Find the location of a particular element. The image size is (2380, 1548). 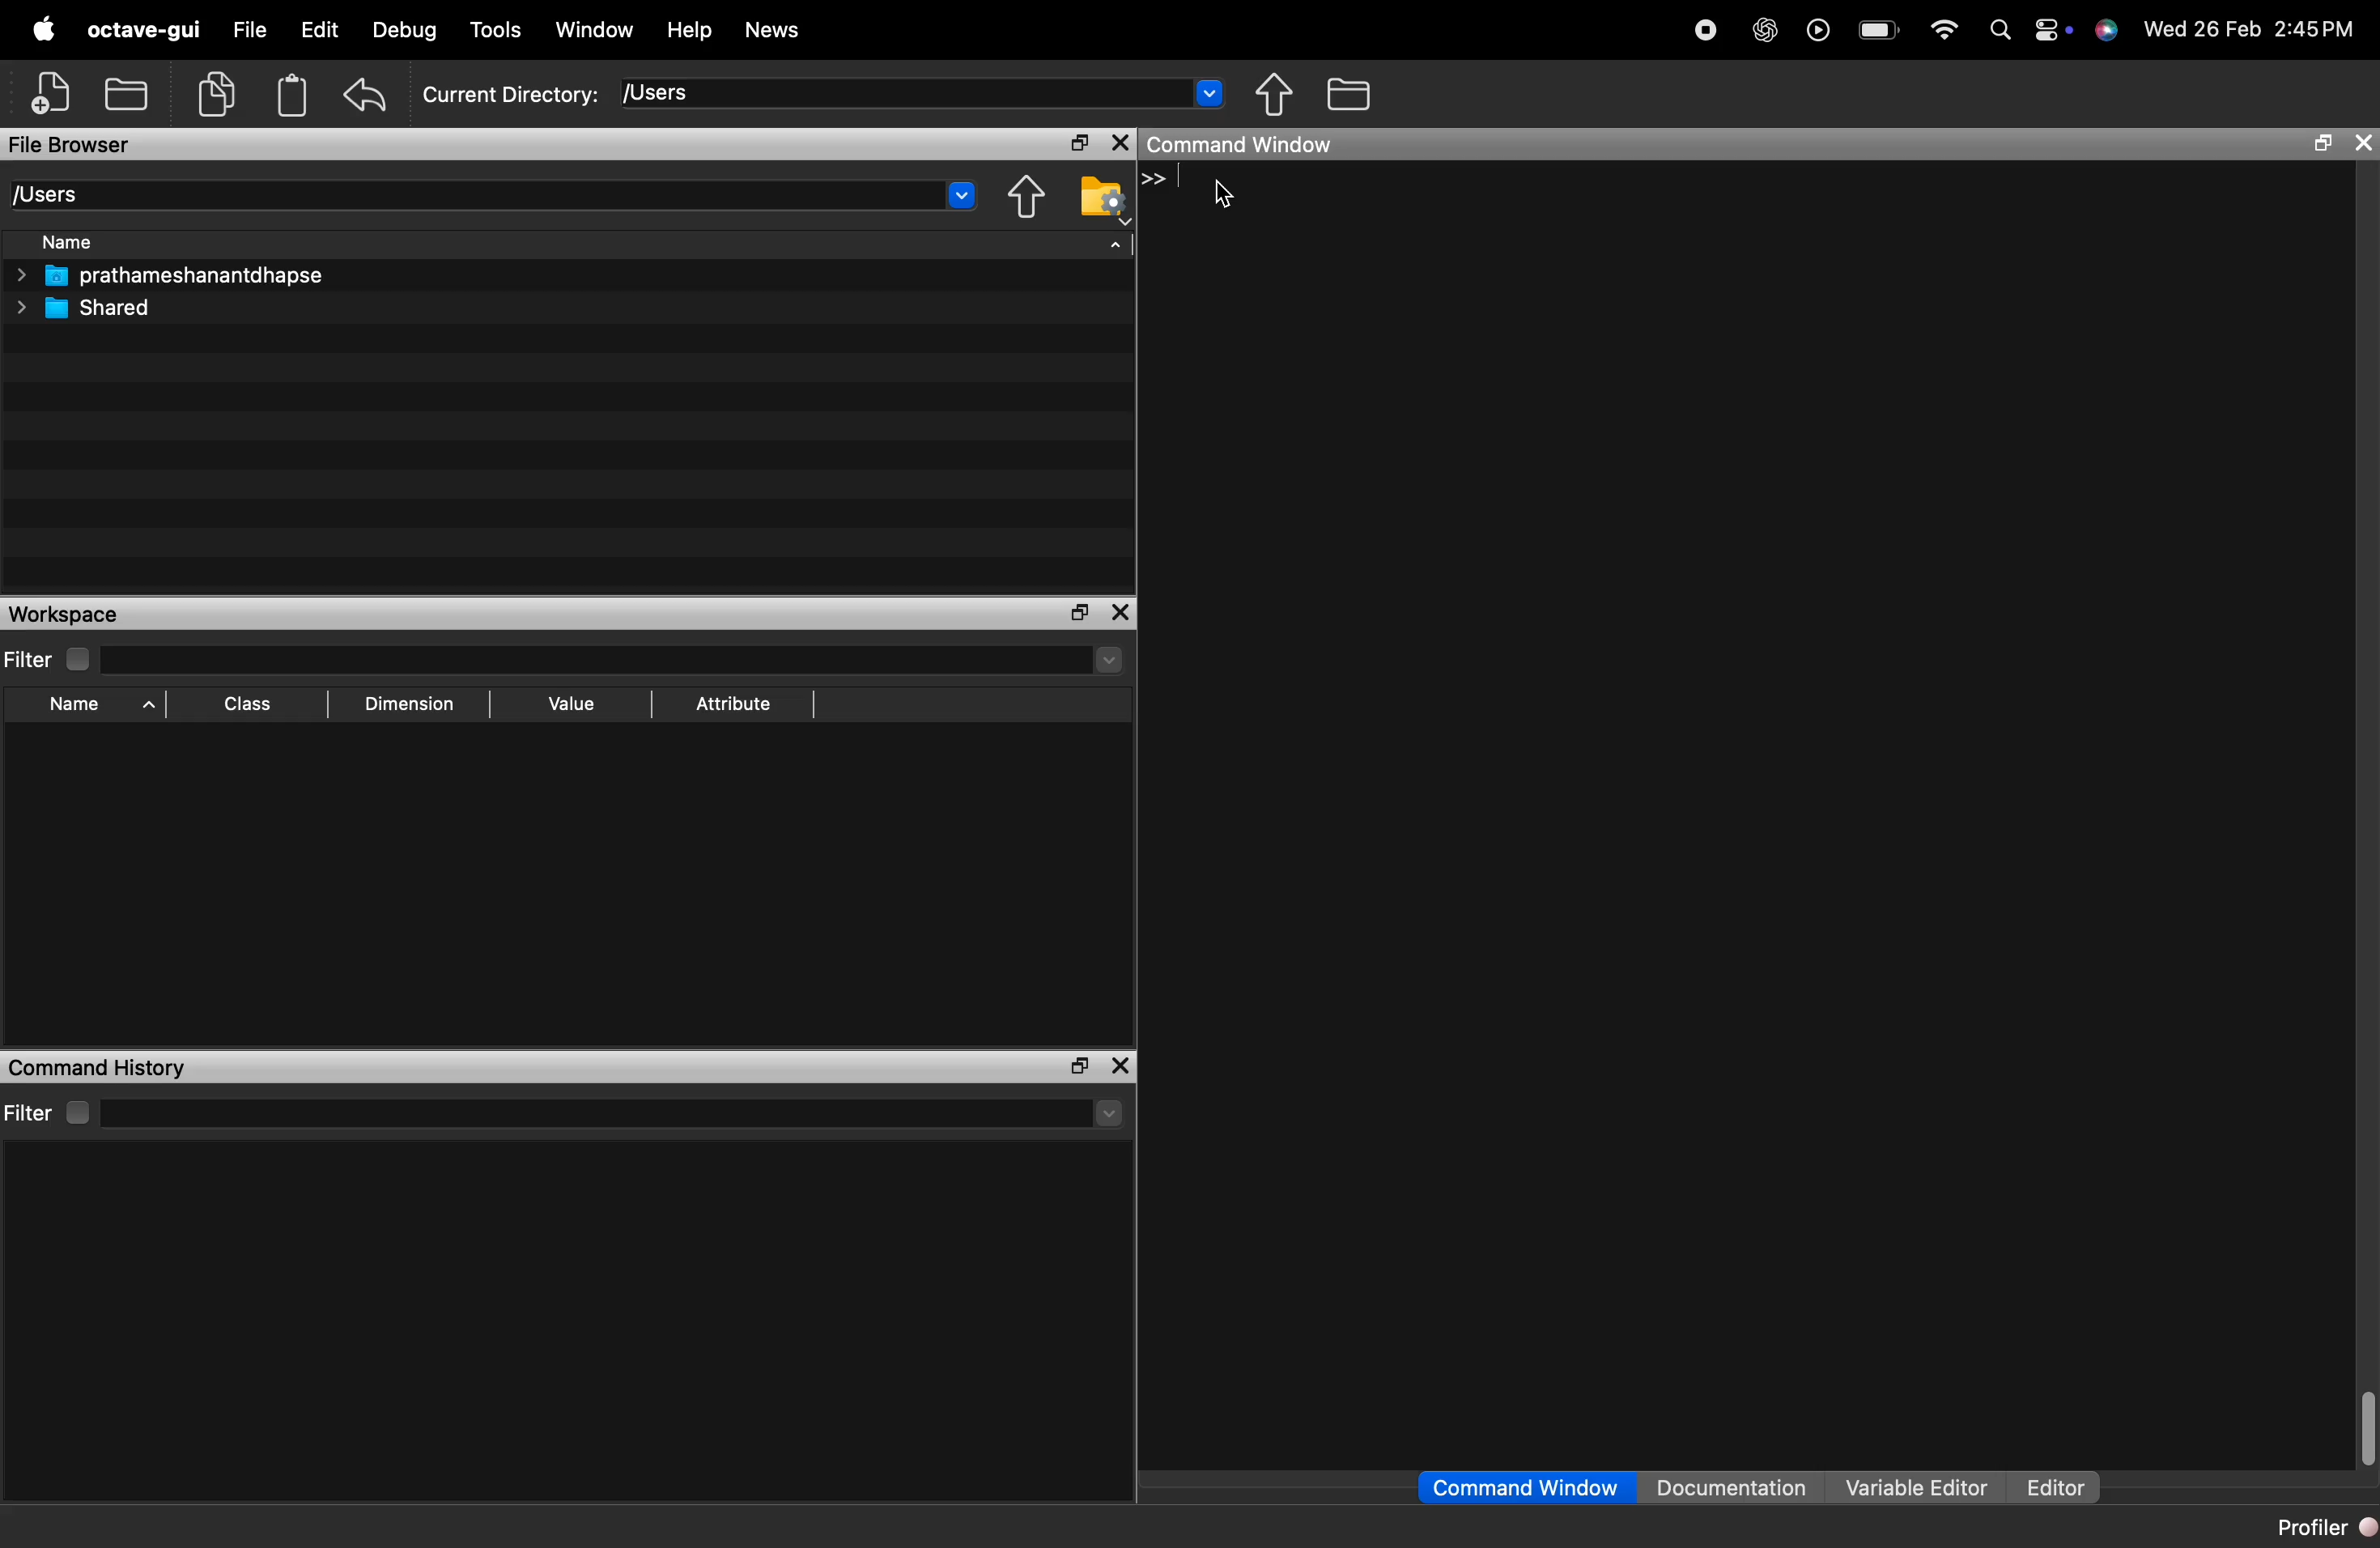

Shared is located at coordinates (103, 310).